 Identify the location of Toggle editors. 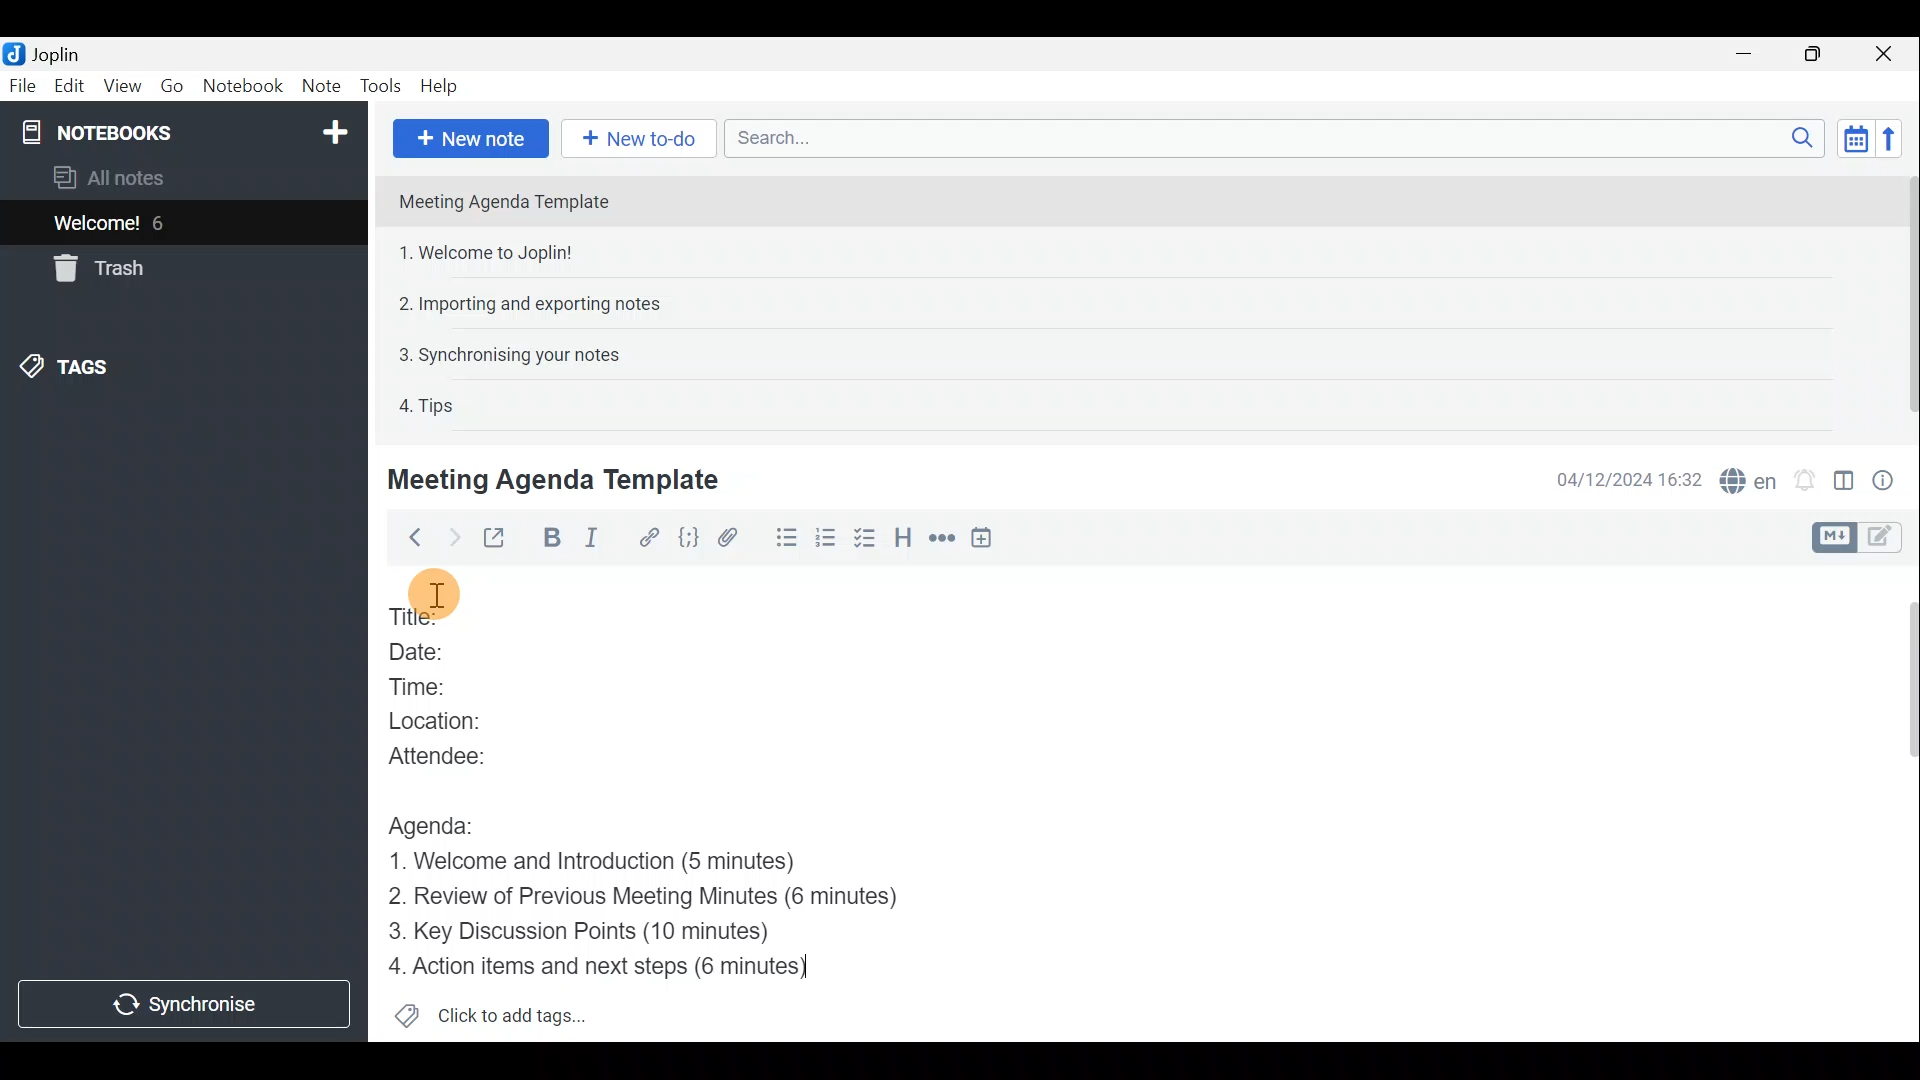
(1831, 538).